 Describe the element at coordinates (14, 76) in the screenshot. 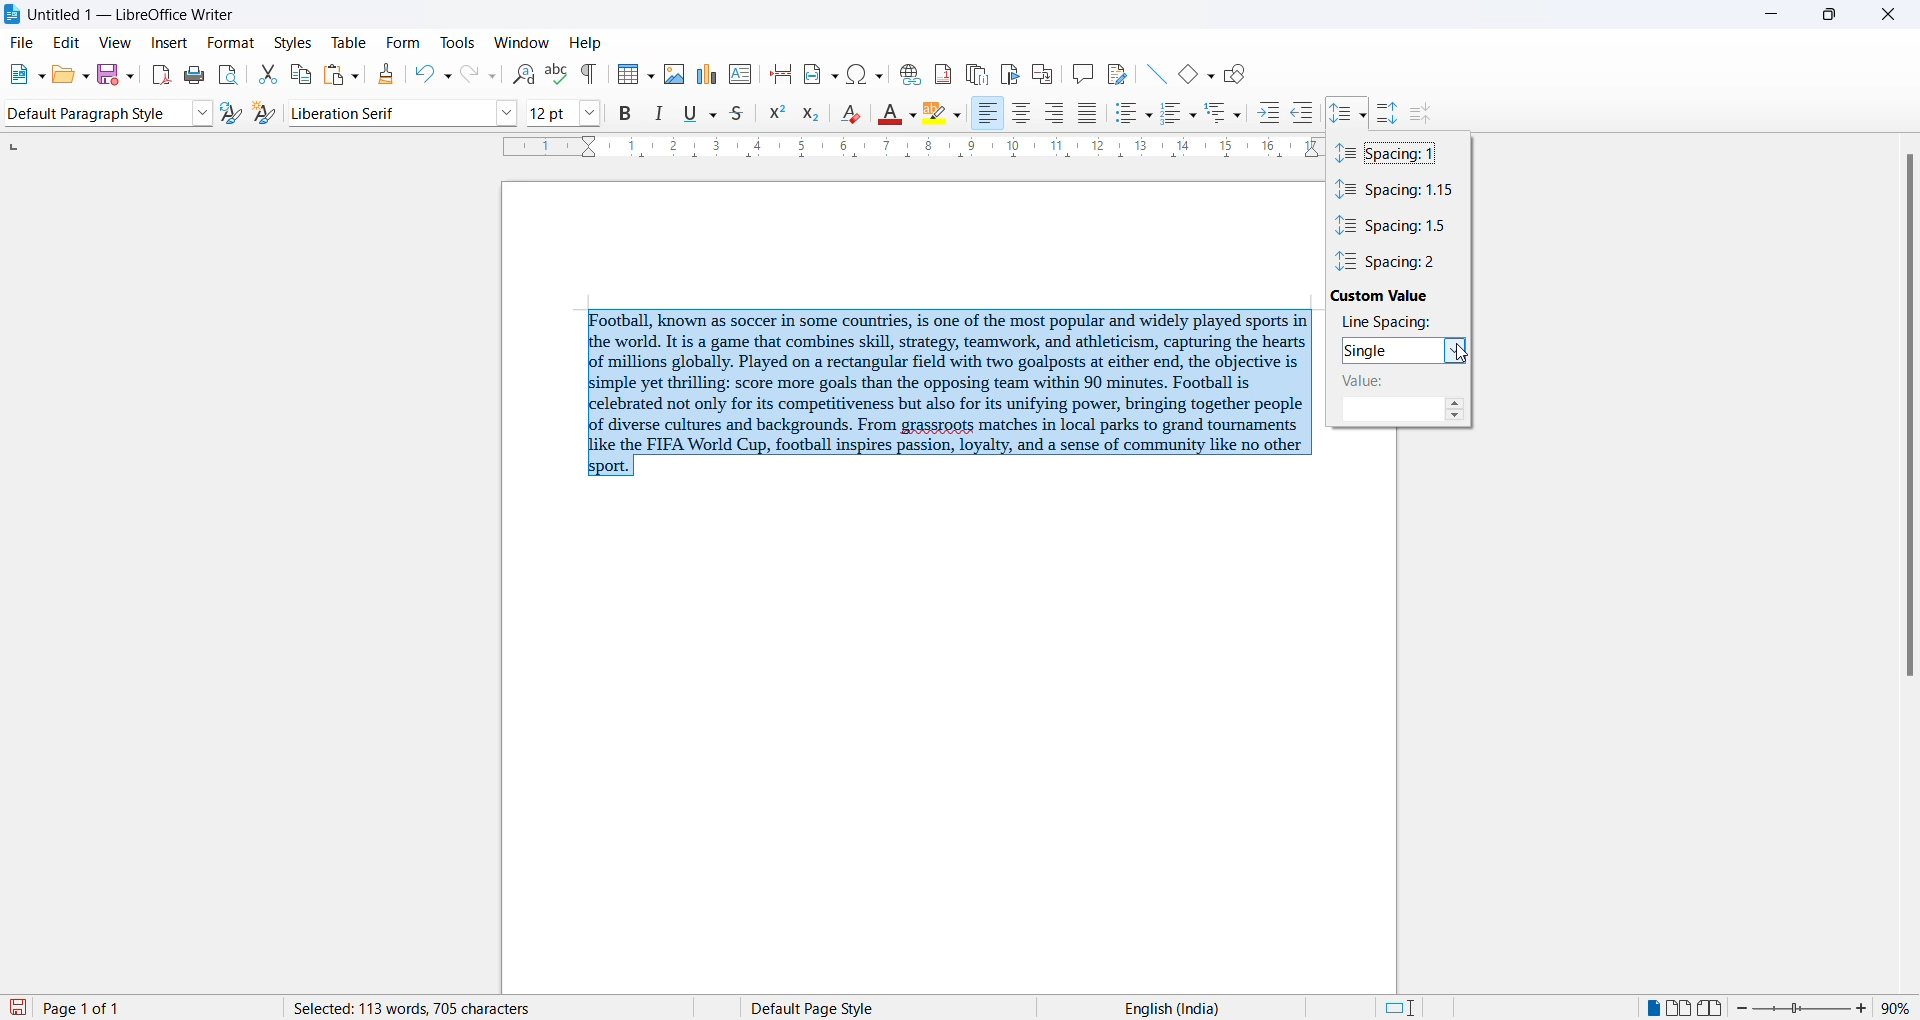

I see `new file` at that location.